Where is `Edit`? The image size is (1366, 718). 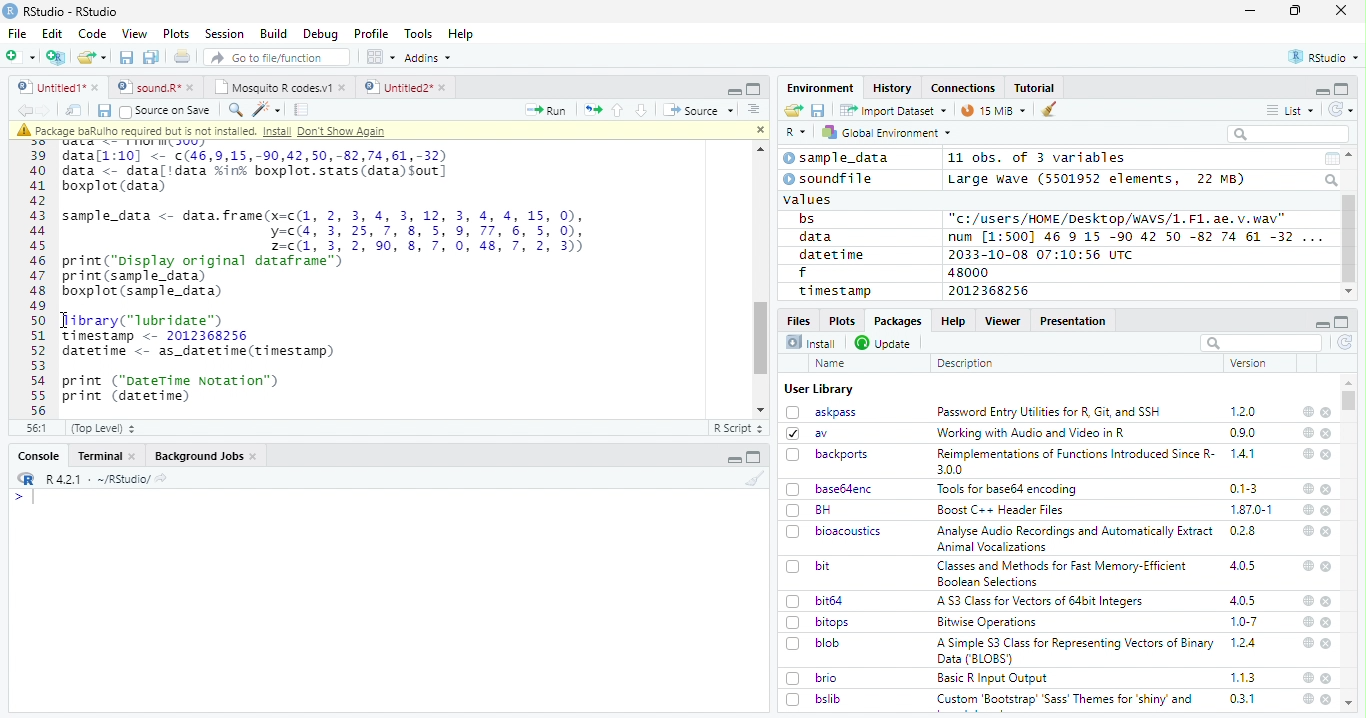 Edit is located at coordinates (52, 33).